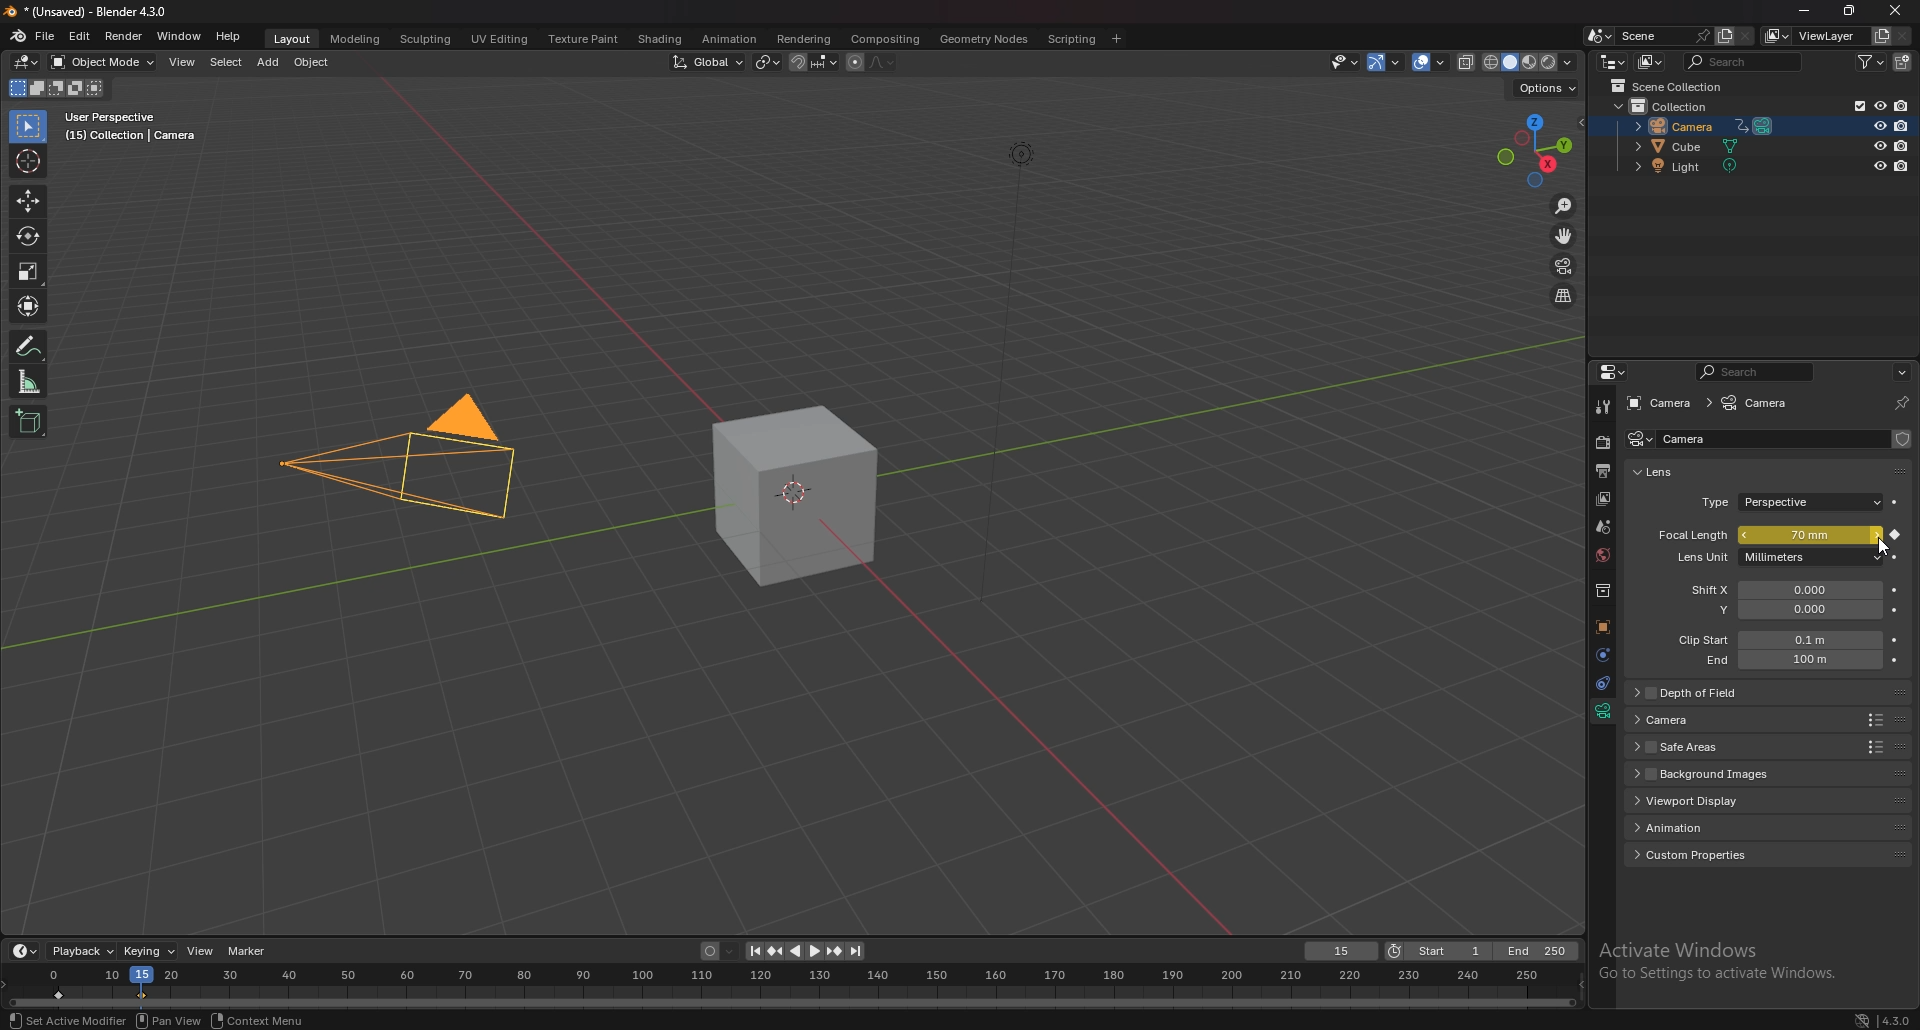 The width and height of the screenshot is (1920, 1030). I want to click on data, so click(1603, 711).